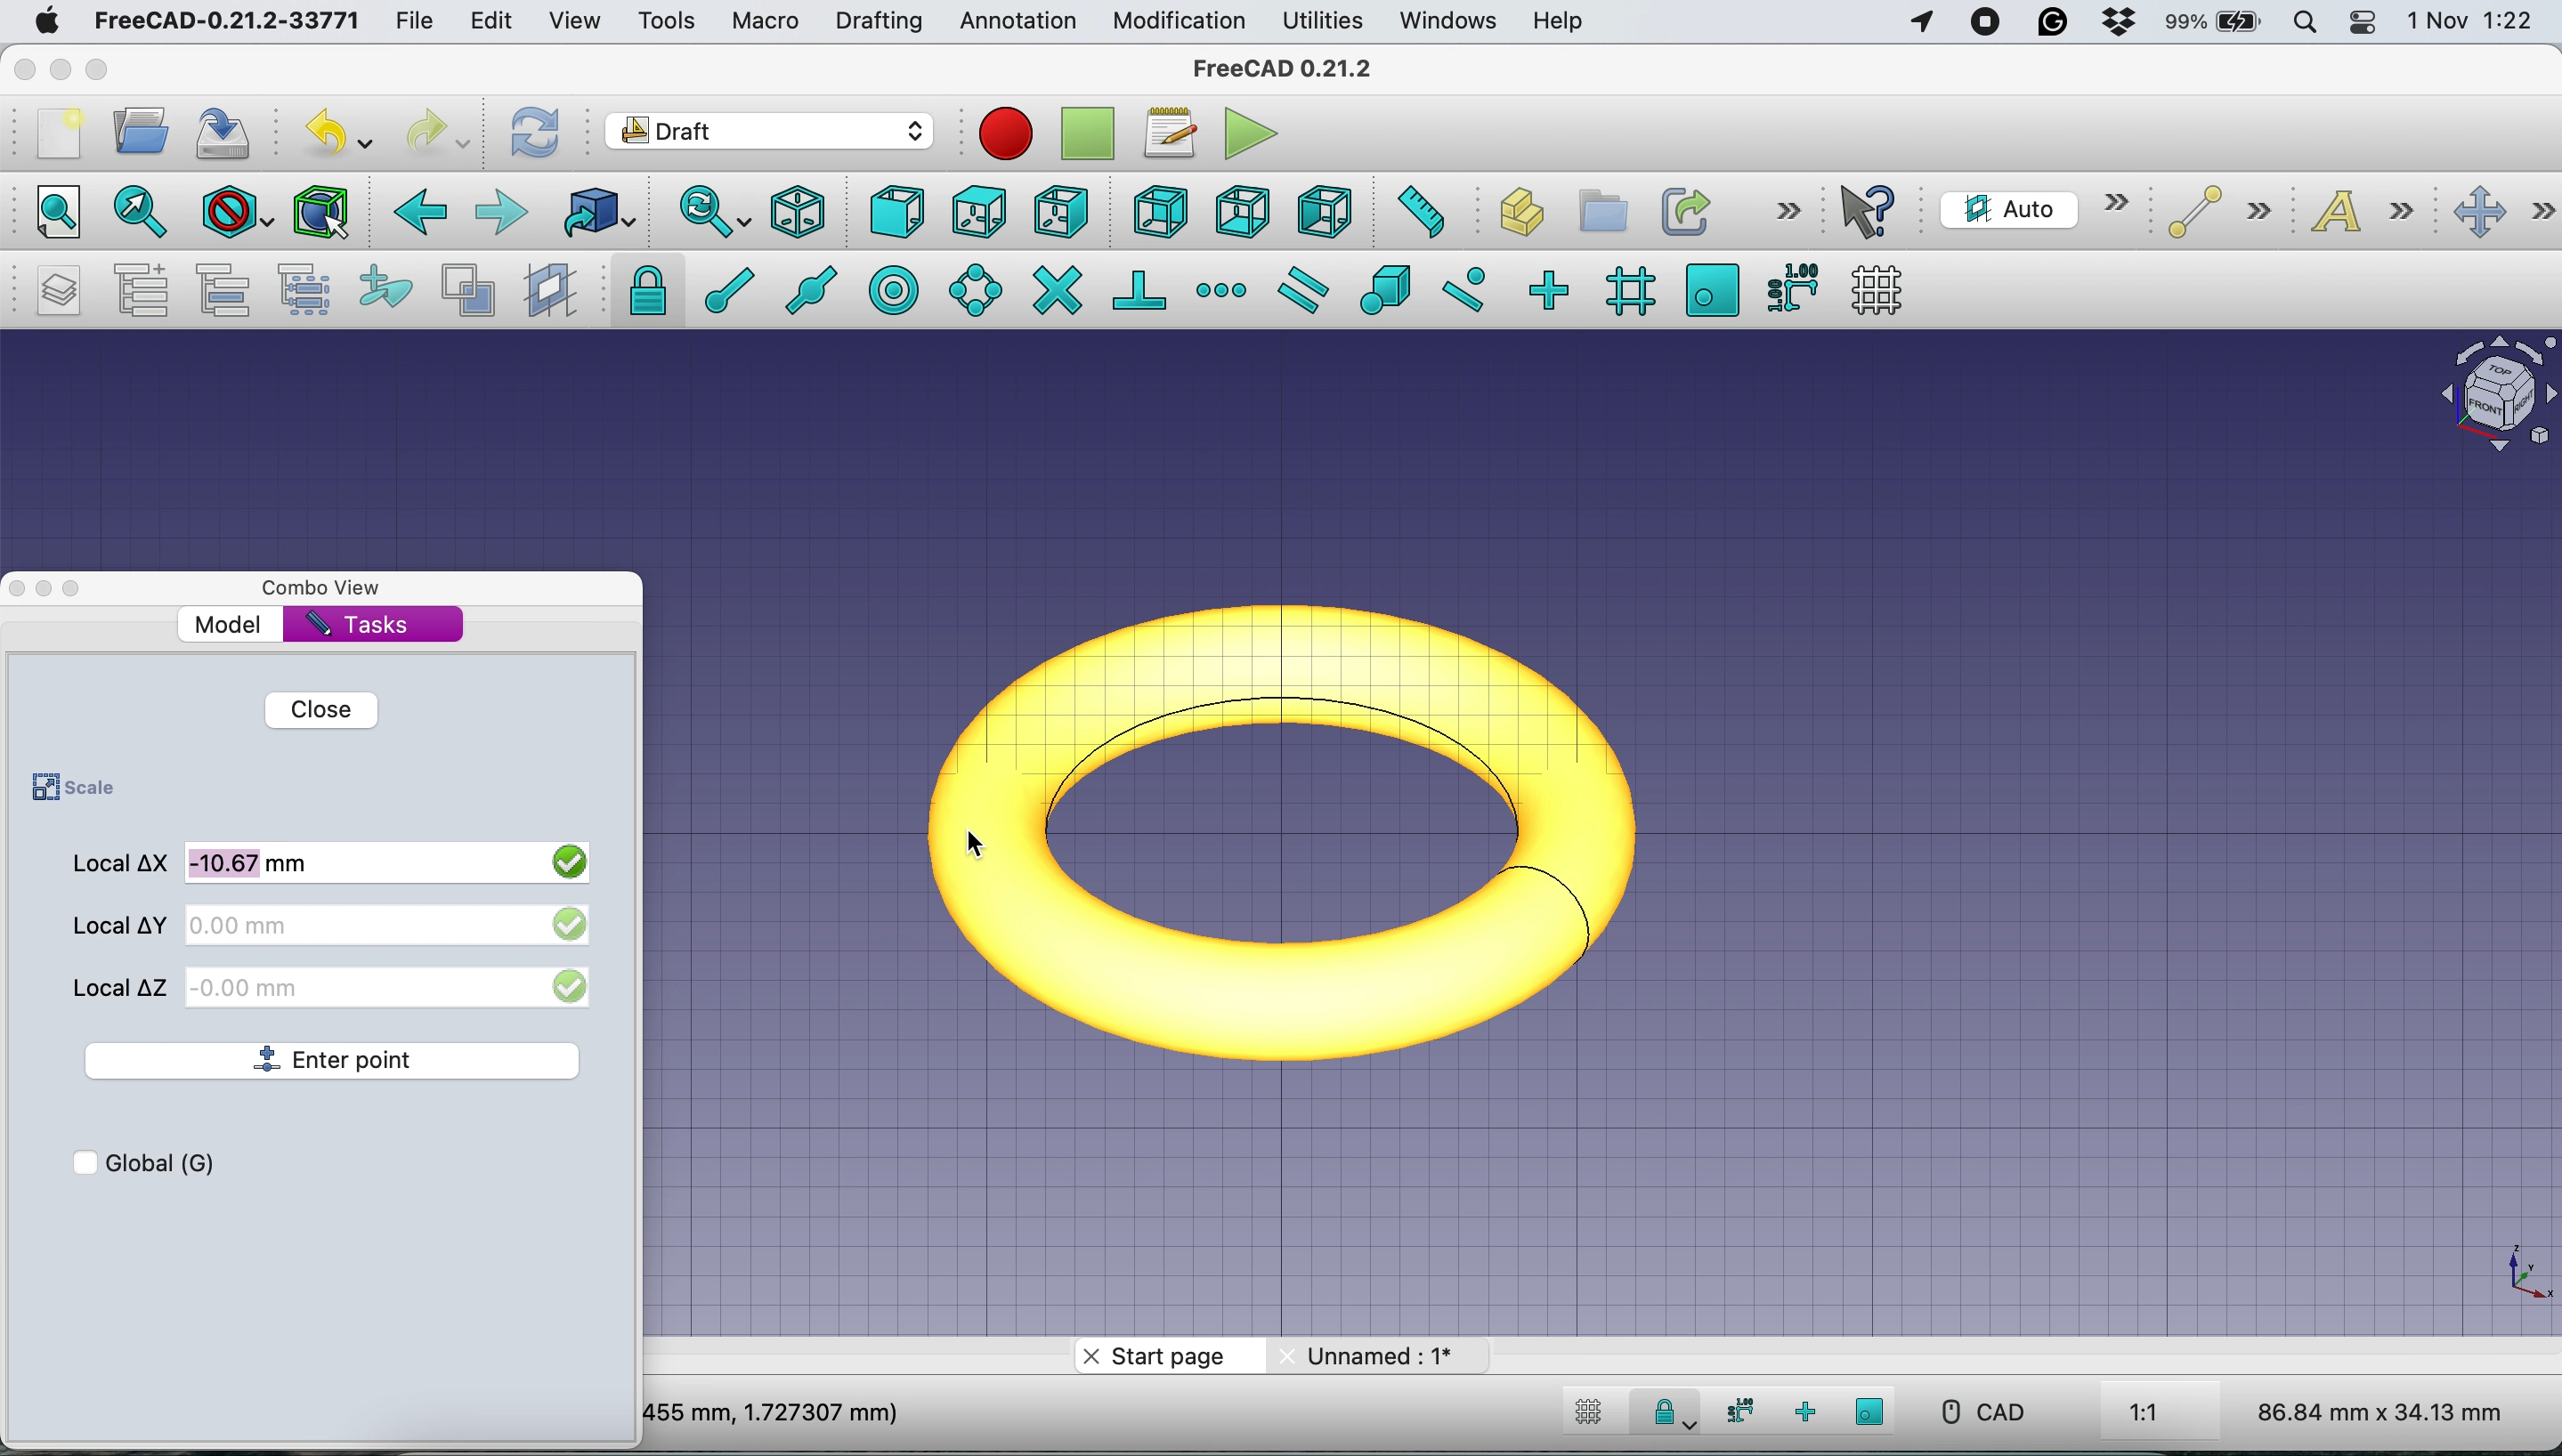 Image resolution: width=2562 pixels, height=1456 pixels. What do you see at coordinates (418, 218) in the screenshot?
I see `backward` at bounding box center [418, 218].